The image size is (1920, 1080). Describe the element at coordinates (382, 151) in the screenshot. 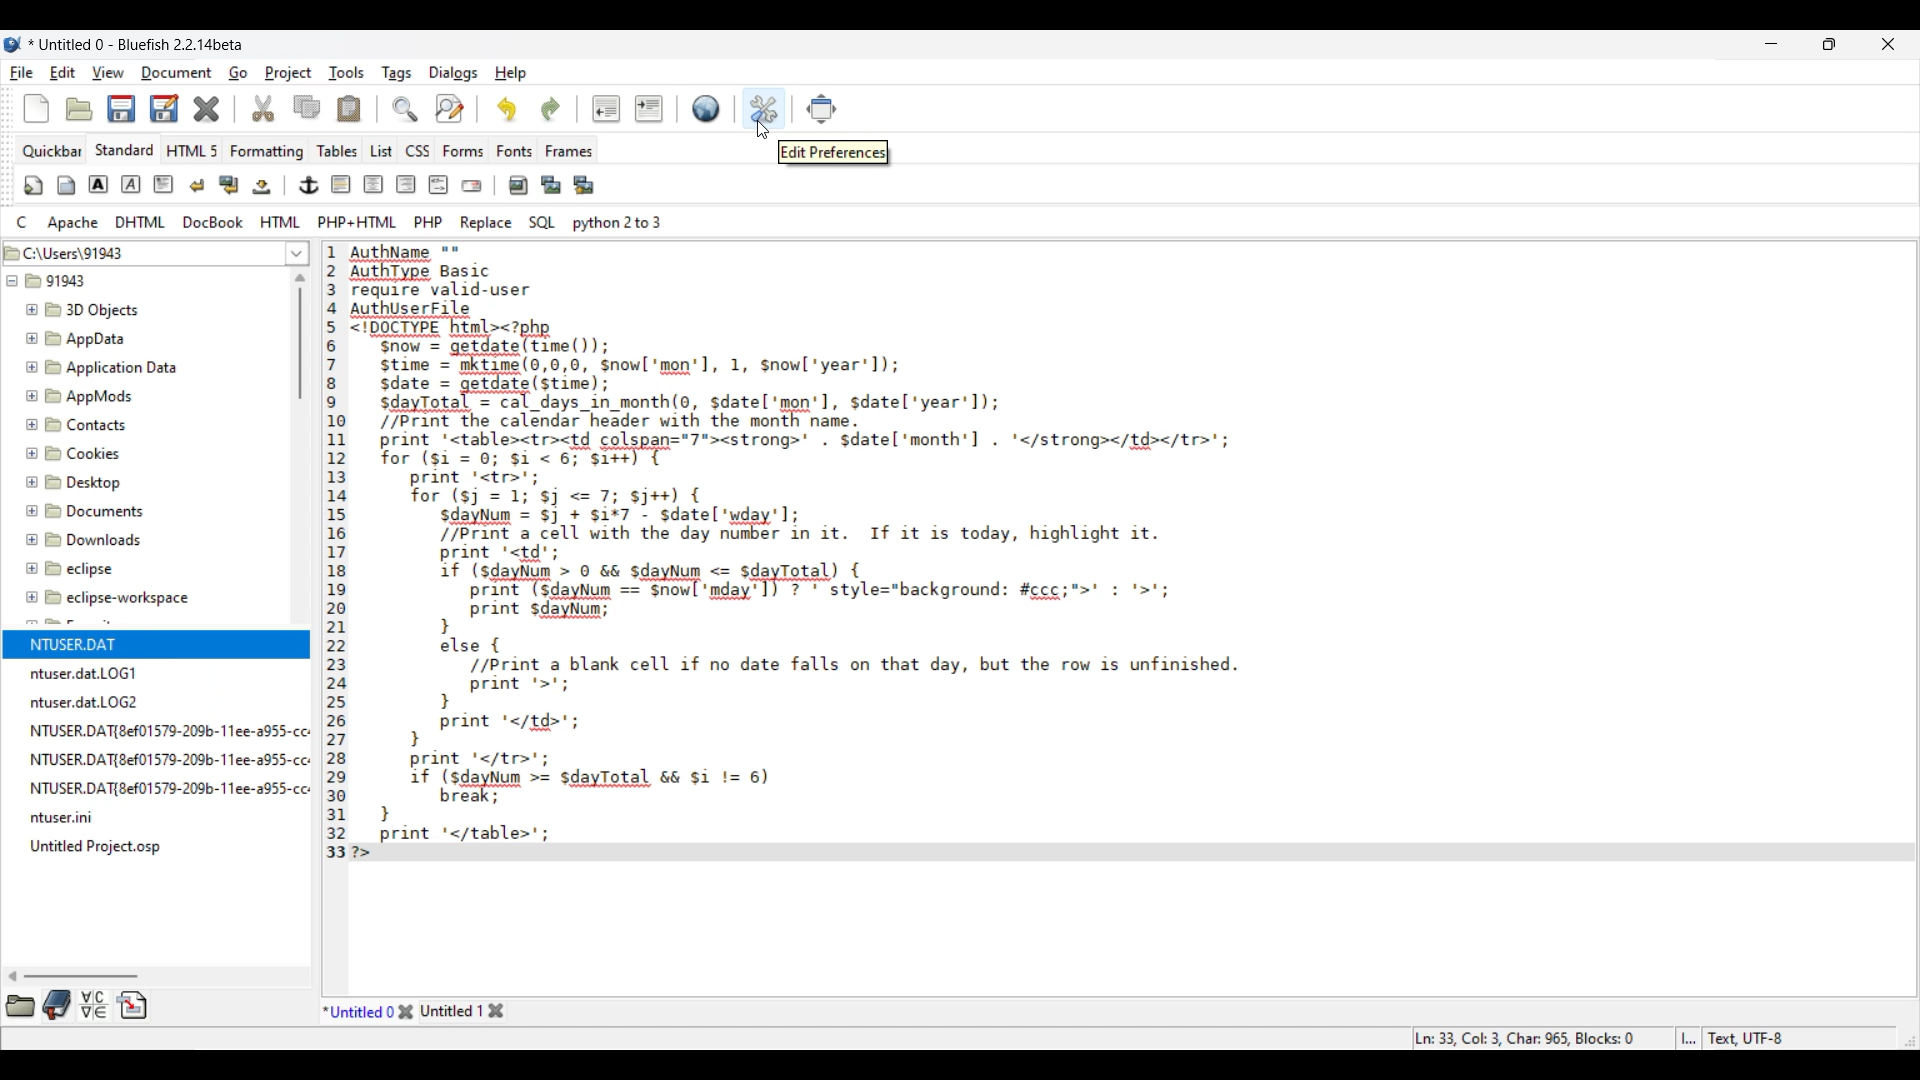

I see `List` at that location.